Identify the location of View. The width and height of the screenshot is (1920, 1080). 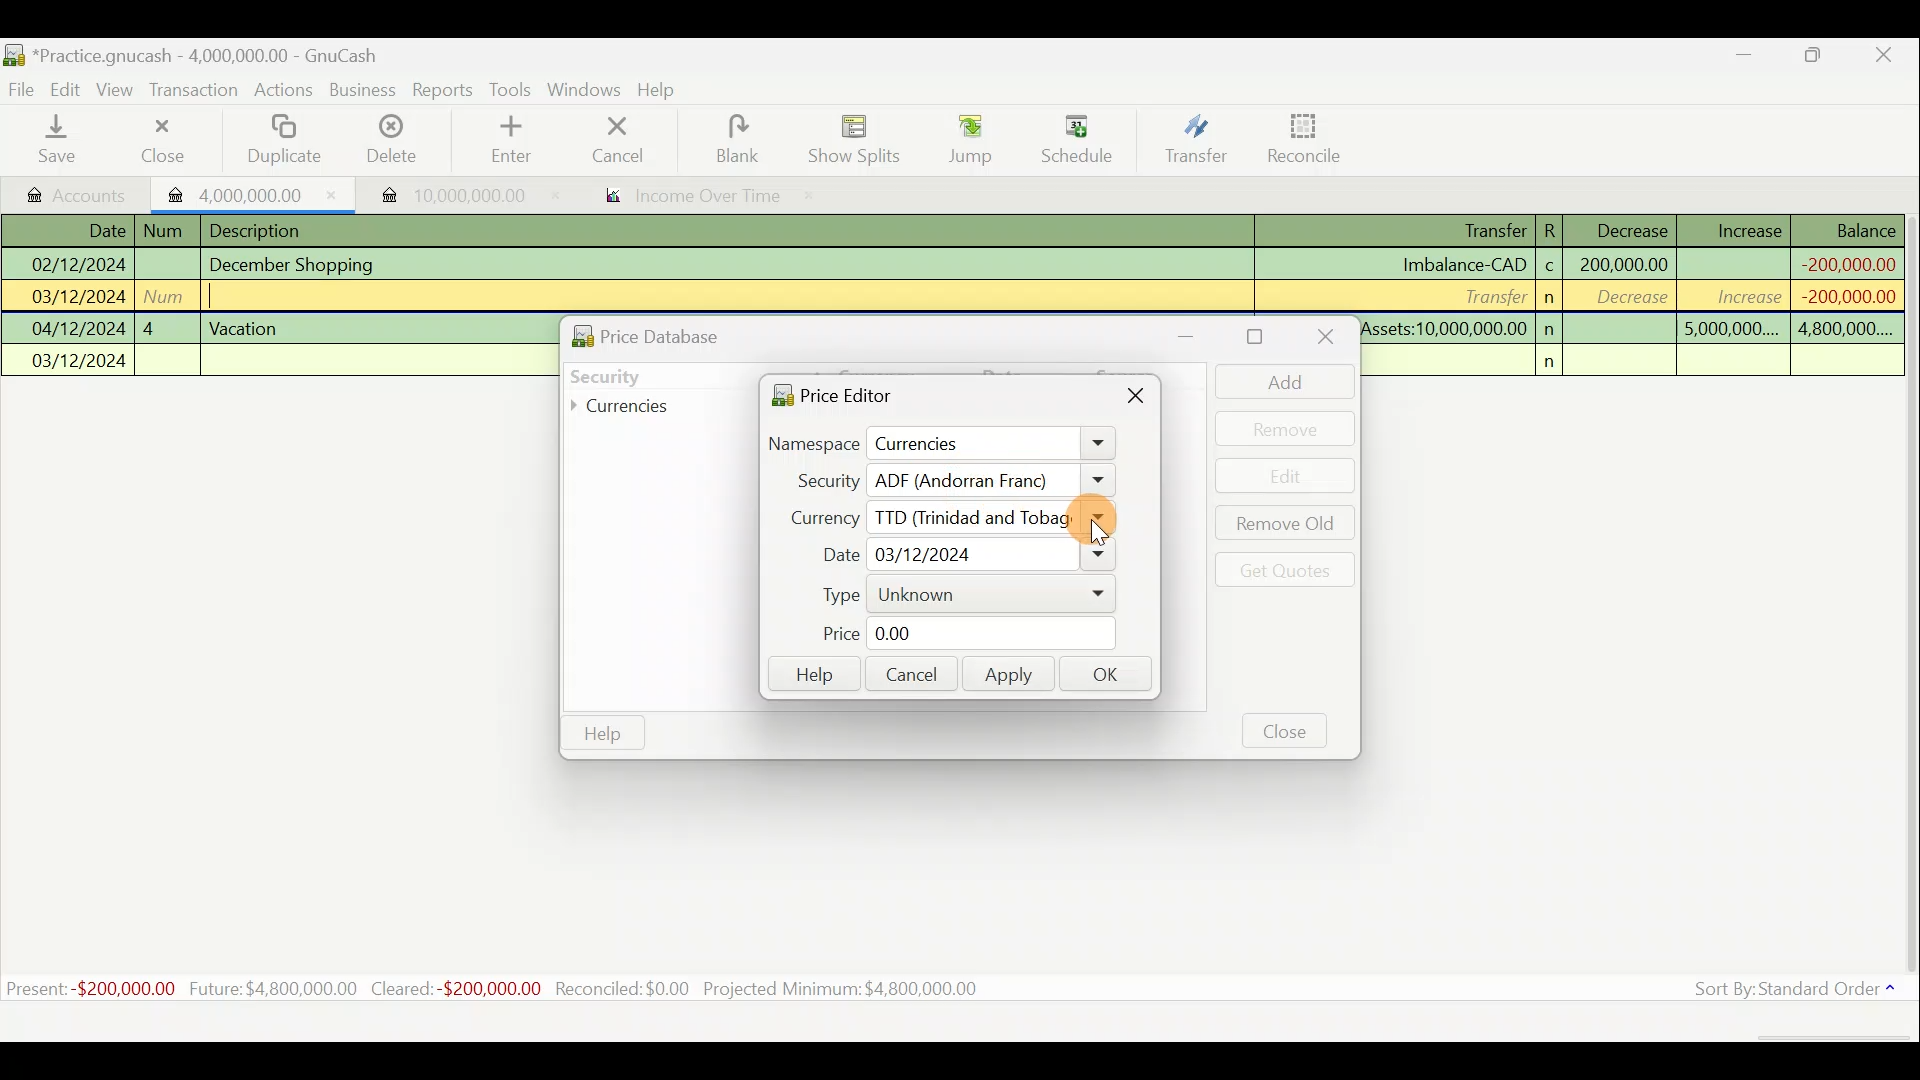
(121, 89).